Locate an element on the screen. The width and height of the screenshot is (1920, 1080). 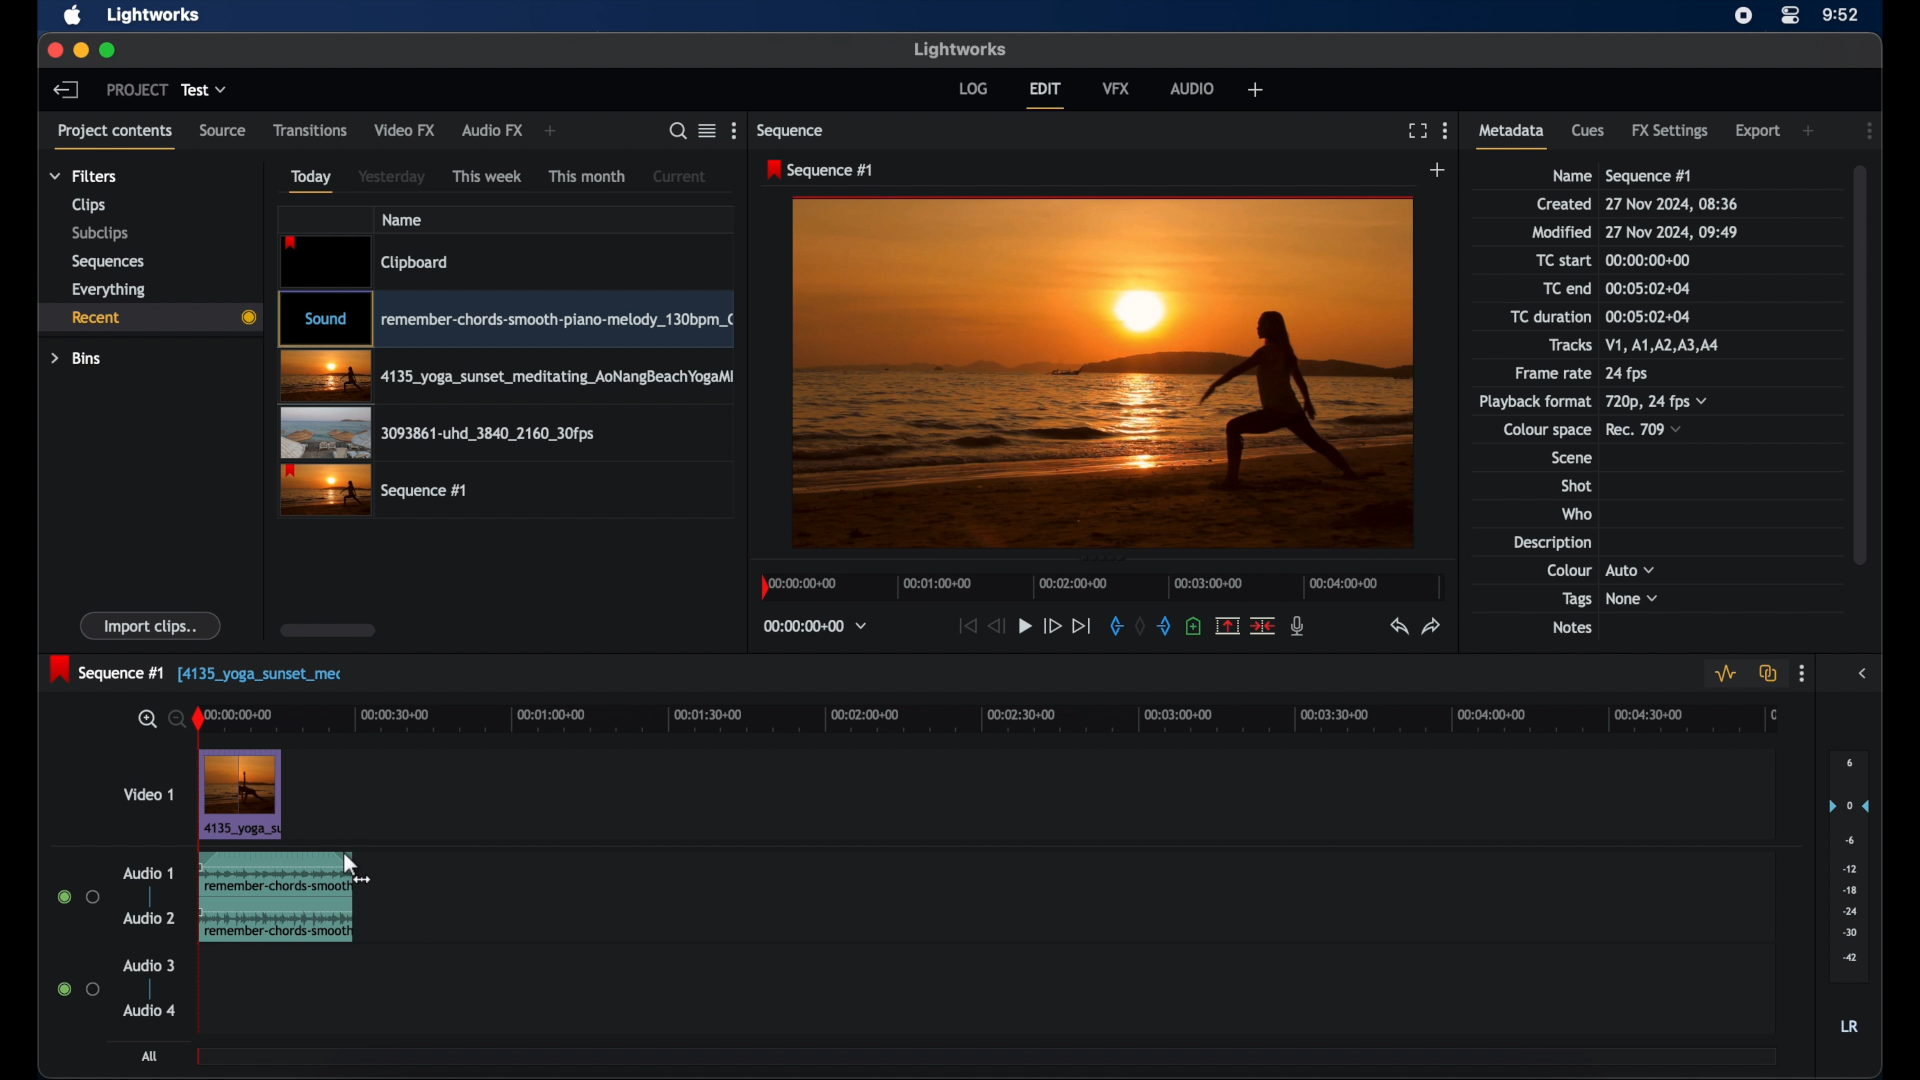
more options is located at coordinates (1802, 674).